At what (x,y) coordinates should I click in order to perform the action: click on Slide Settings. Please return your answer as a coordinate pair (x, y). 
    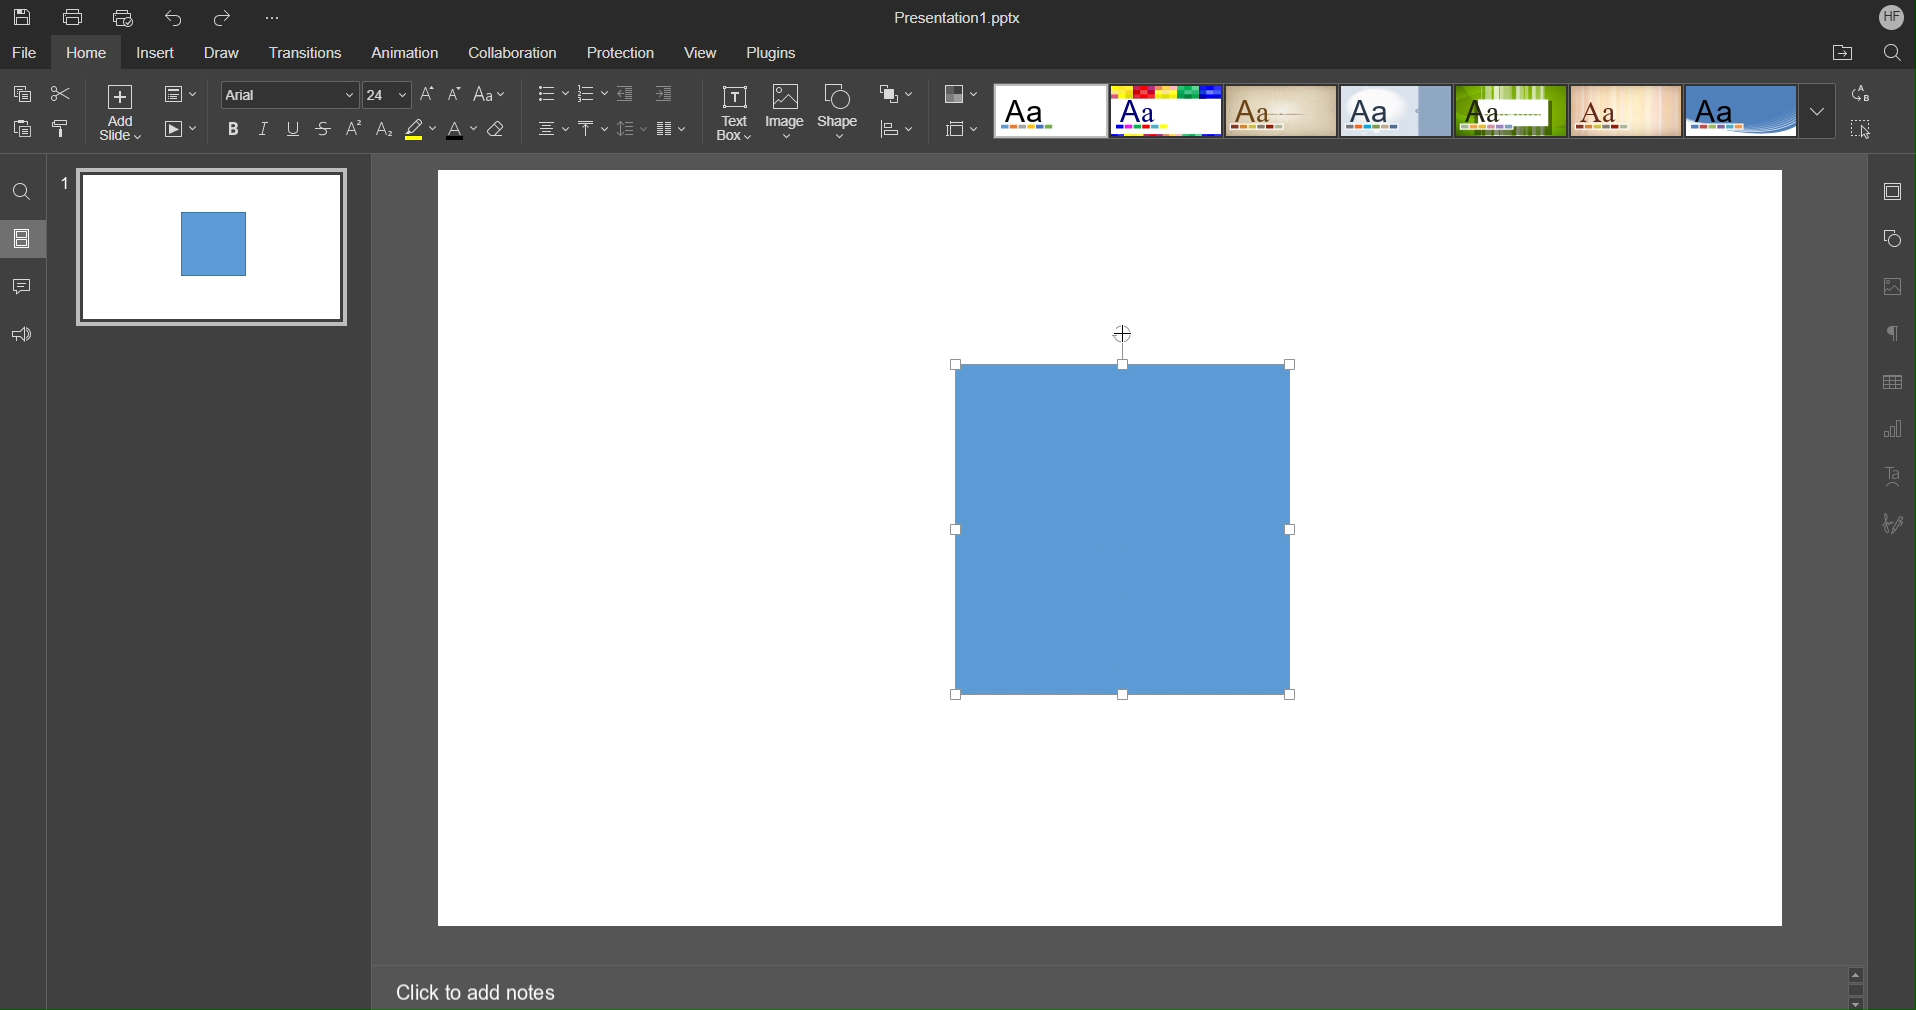
    Looking at the image, I should click on (1894, 188).